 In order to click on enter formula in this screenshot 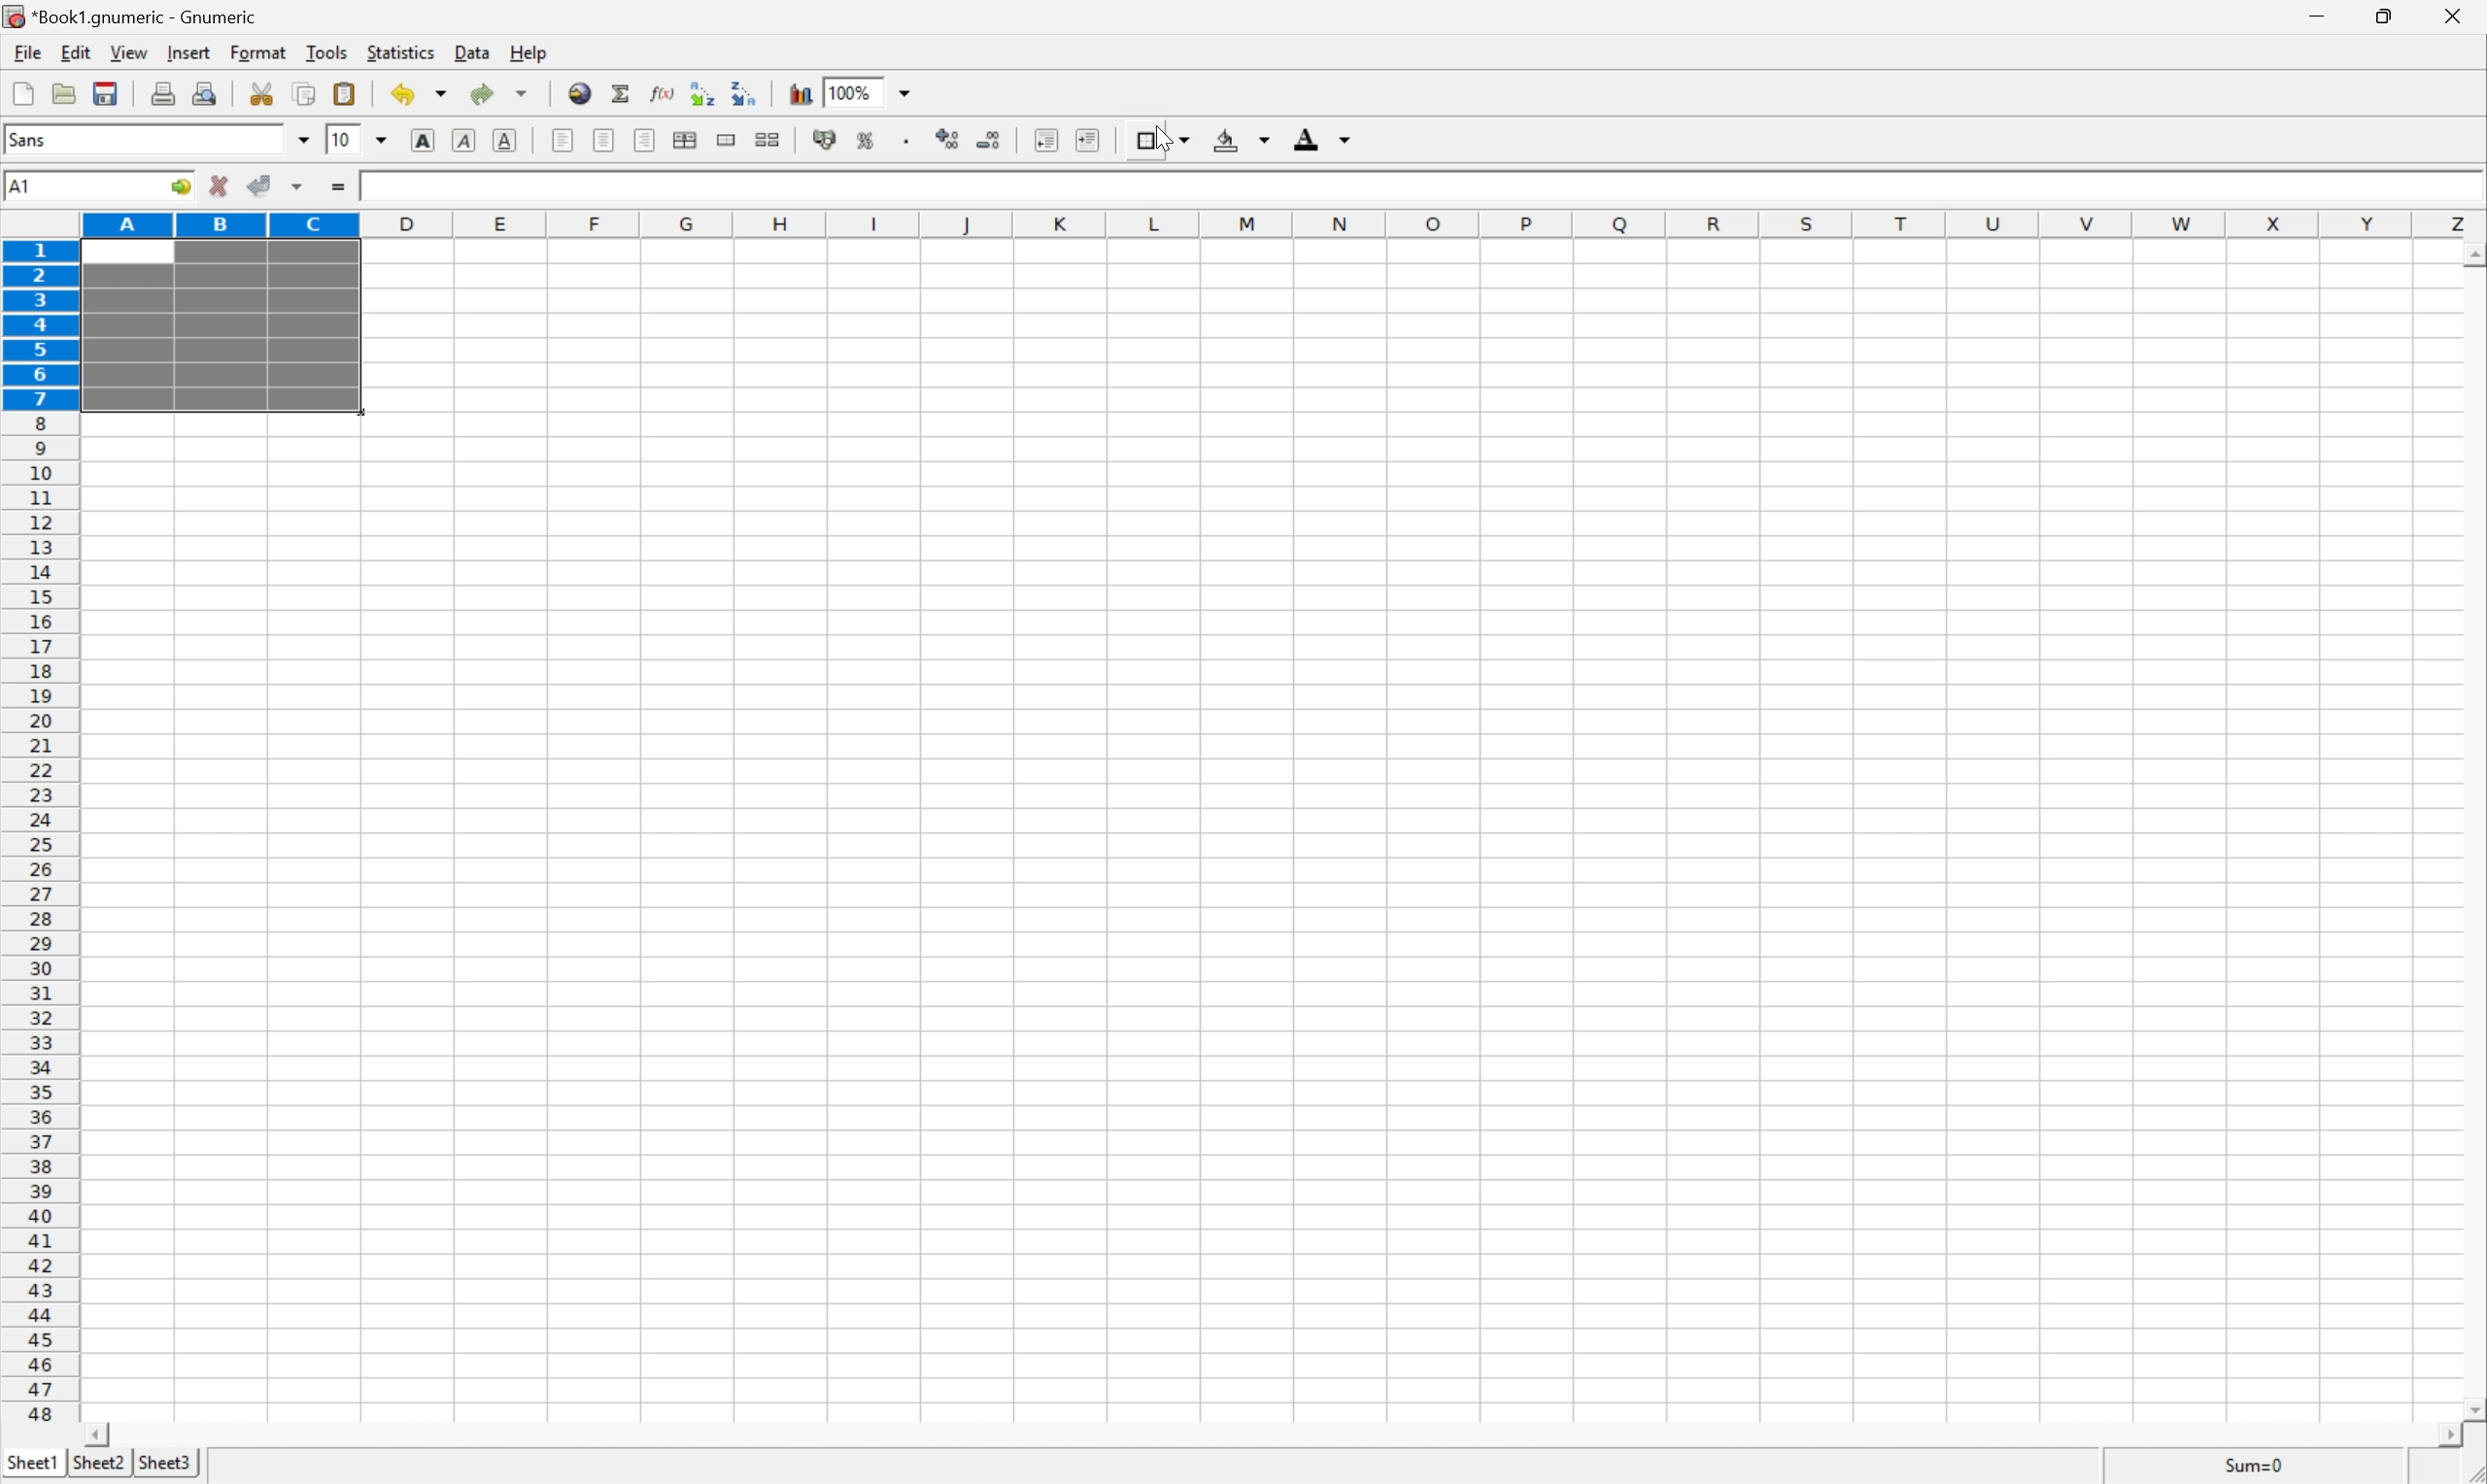, I will do `click(341, 190)`.